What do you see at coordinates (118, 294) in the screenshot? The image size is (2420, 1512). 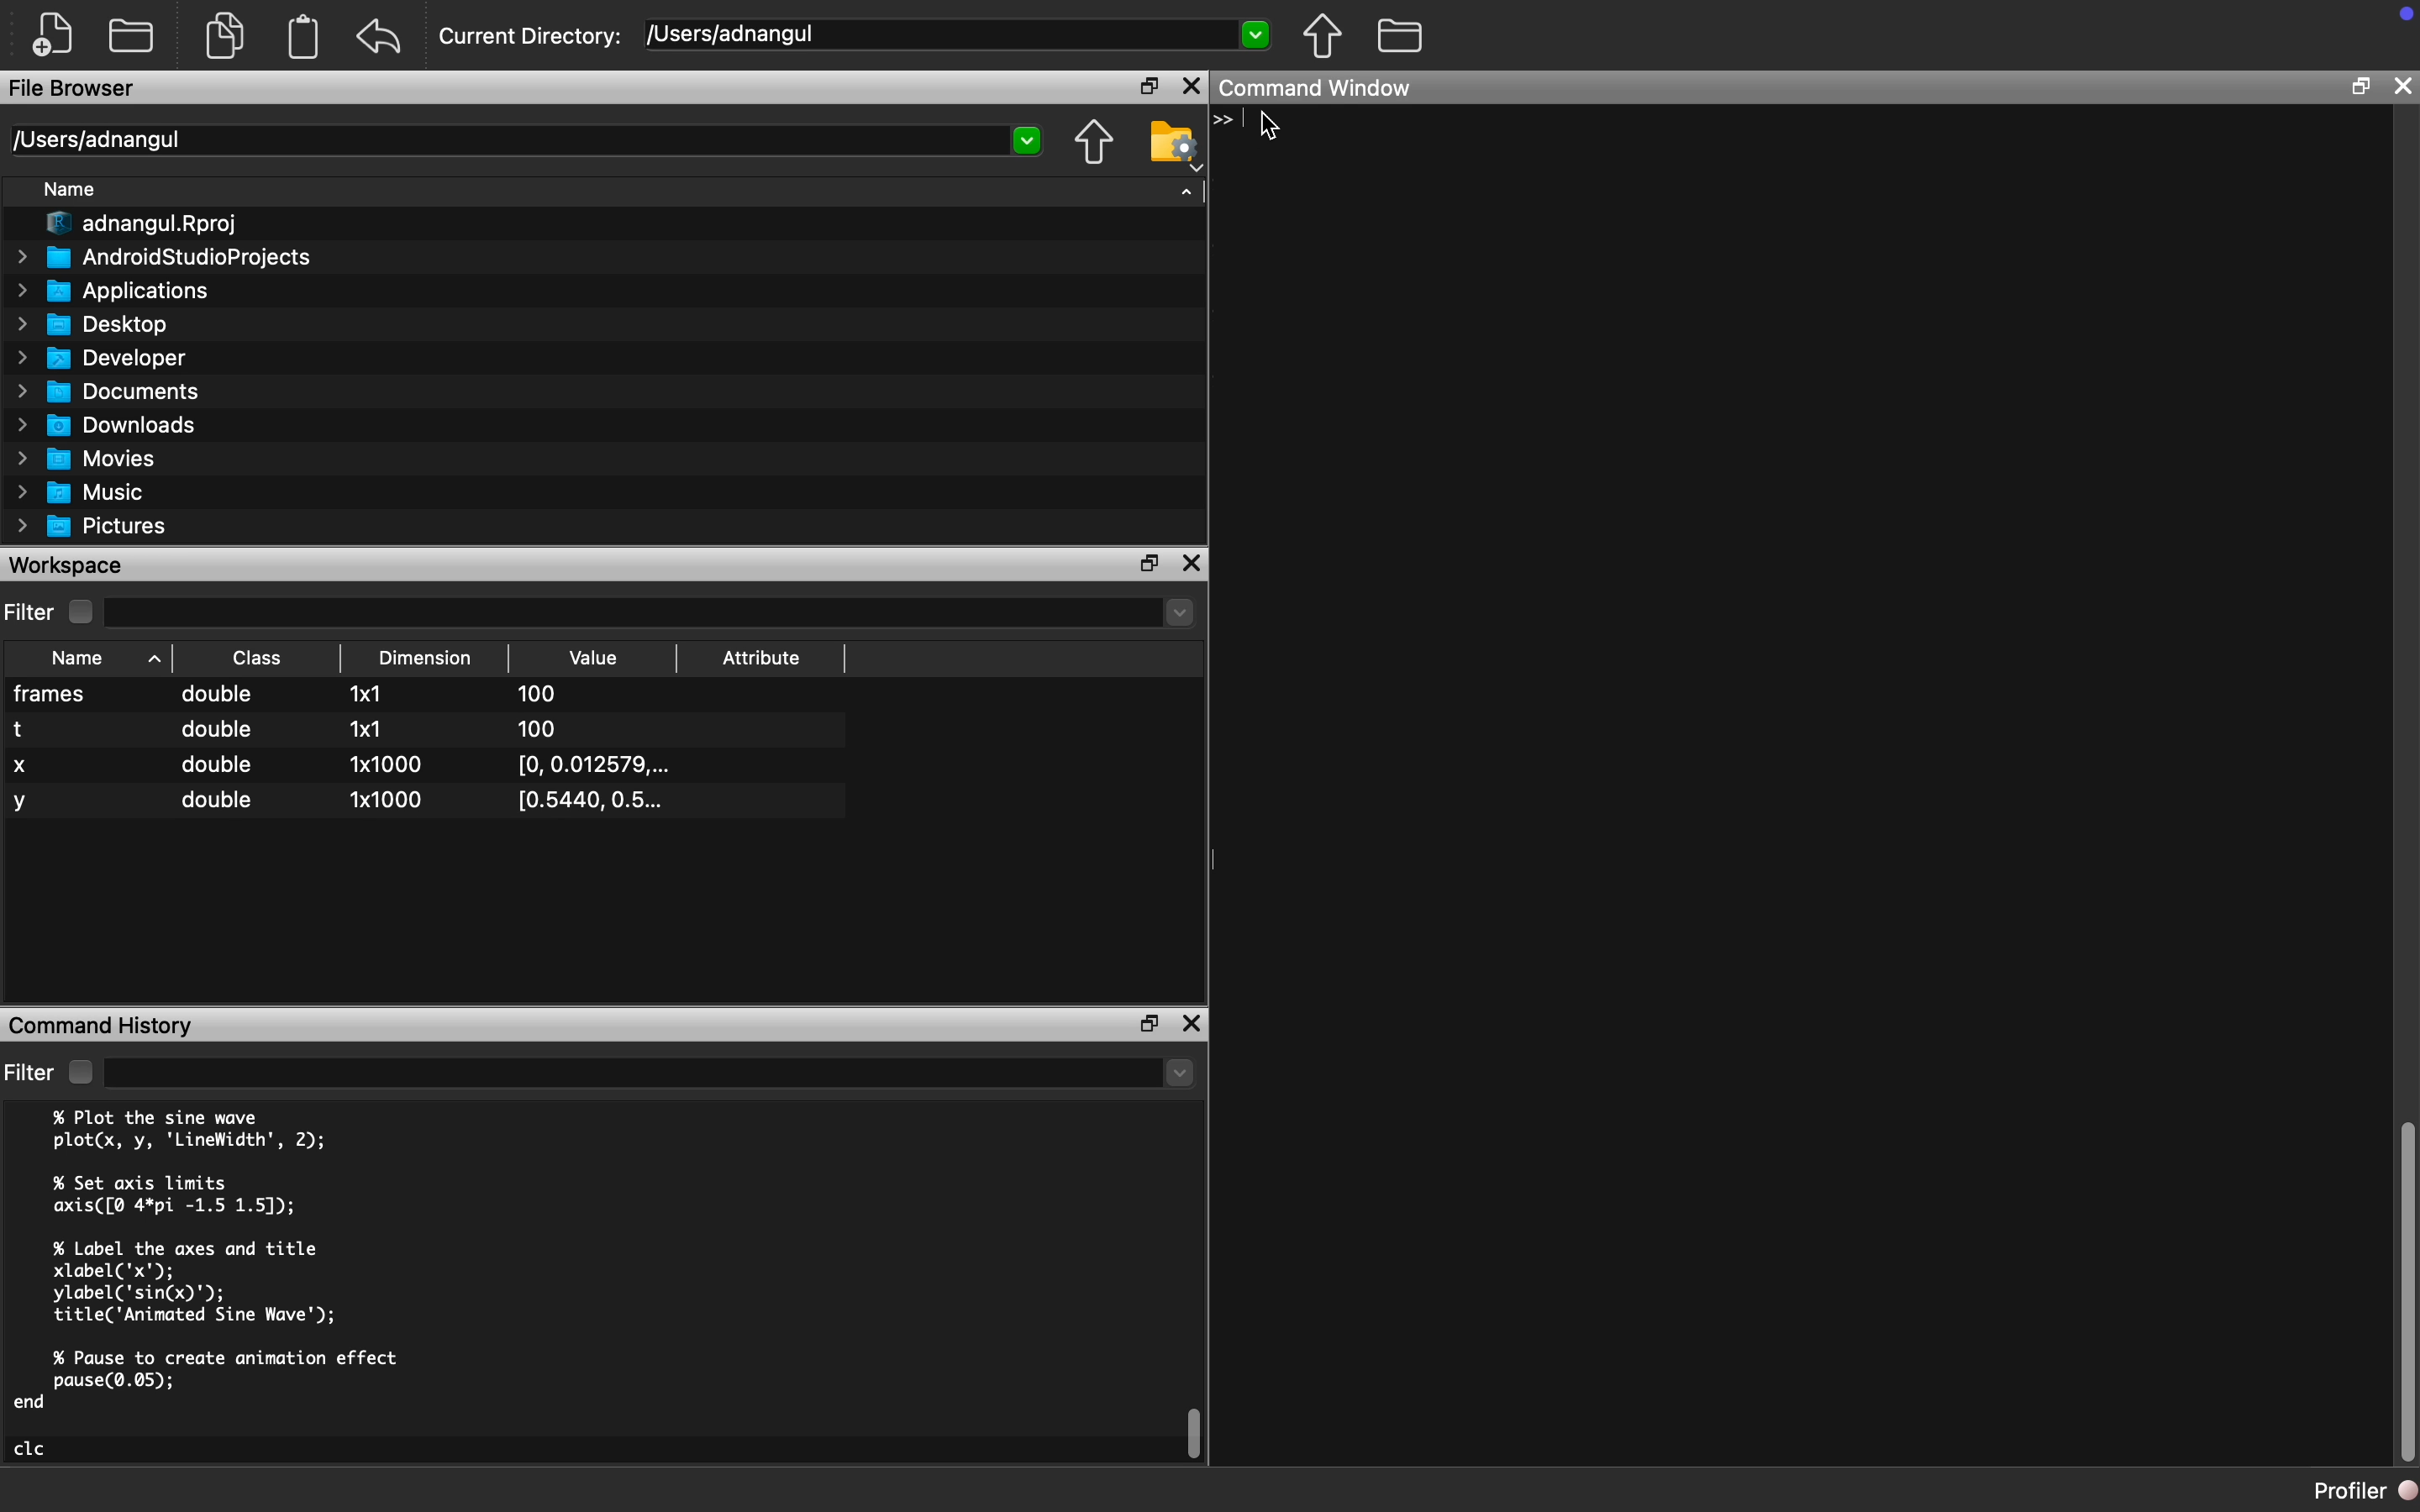 I see `Applications` at bounding box center [118, 294].